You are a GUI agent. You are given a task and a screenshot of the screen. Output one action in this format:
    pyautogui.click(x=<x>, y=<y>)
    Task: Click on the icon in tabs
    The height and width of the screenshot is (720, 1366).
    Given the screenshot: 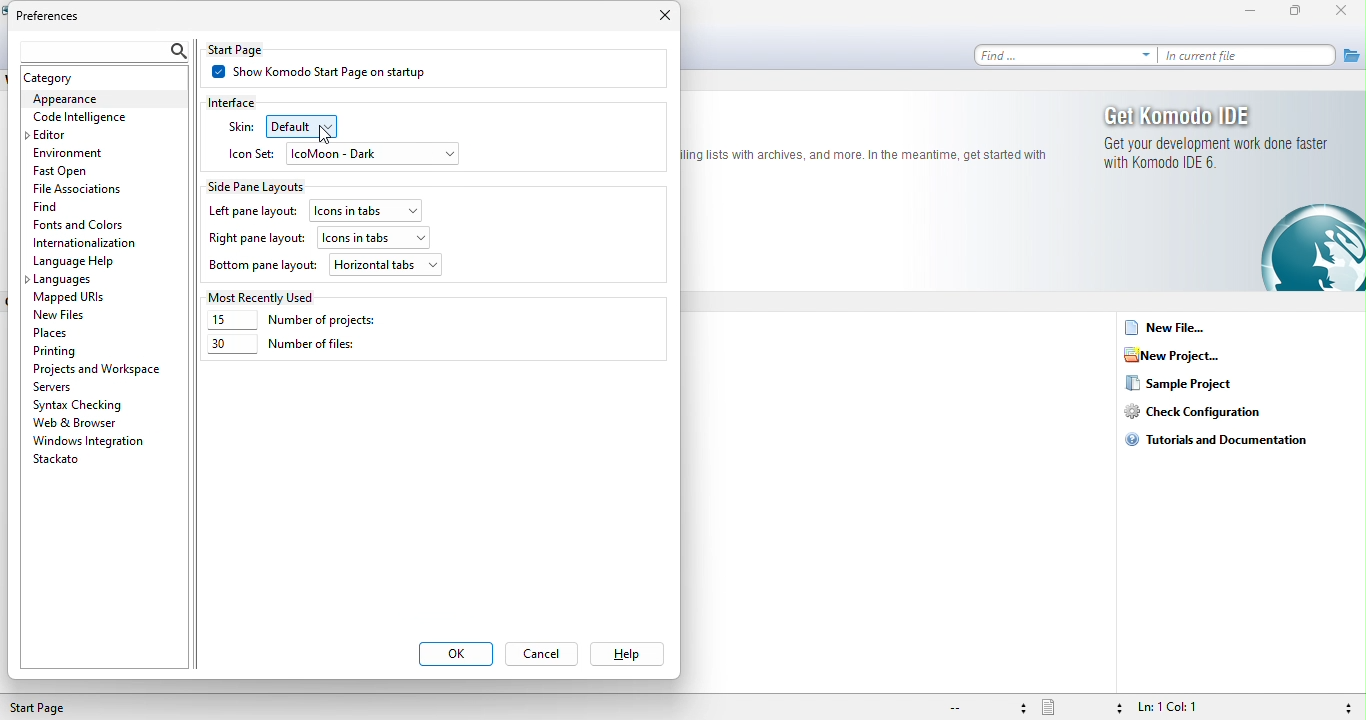 What is the action you would take?
    pyautogui.click(x=369, y=208)
    